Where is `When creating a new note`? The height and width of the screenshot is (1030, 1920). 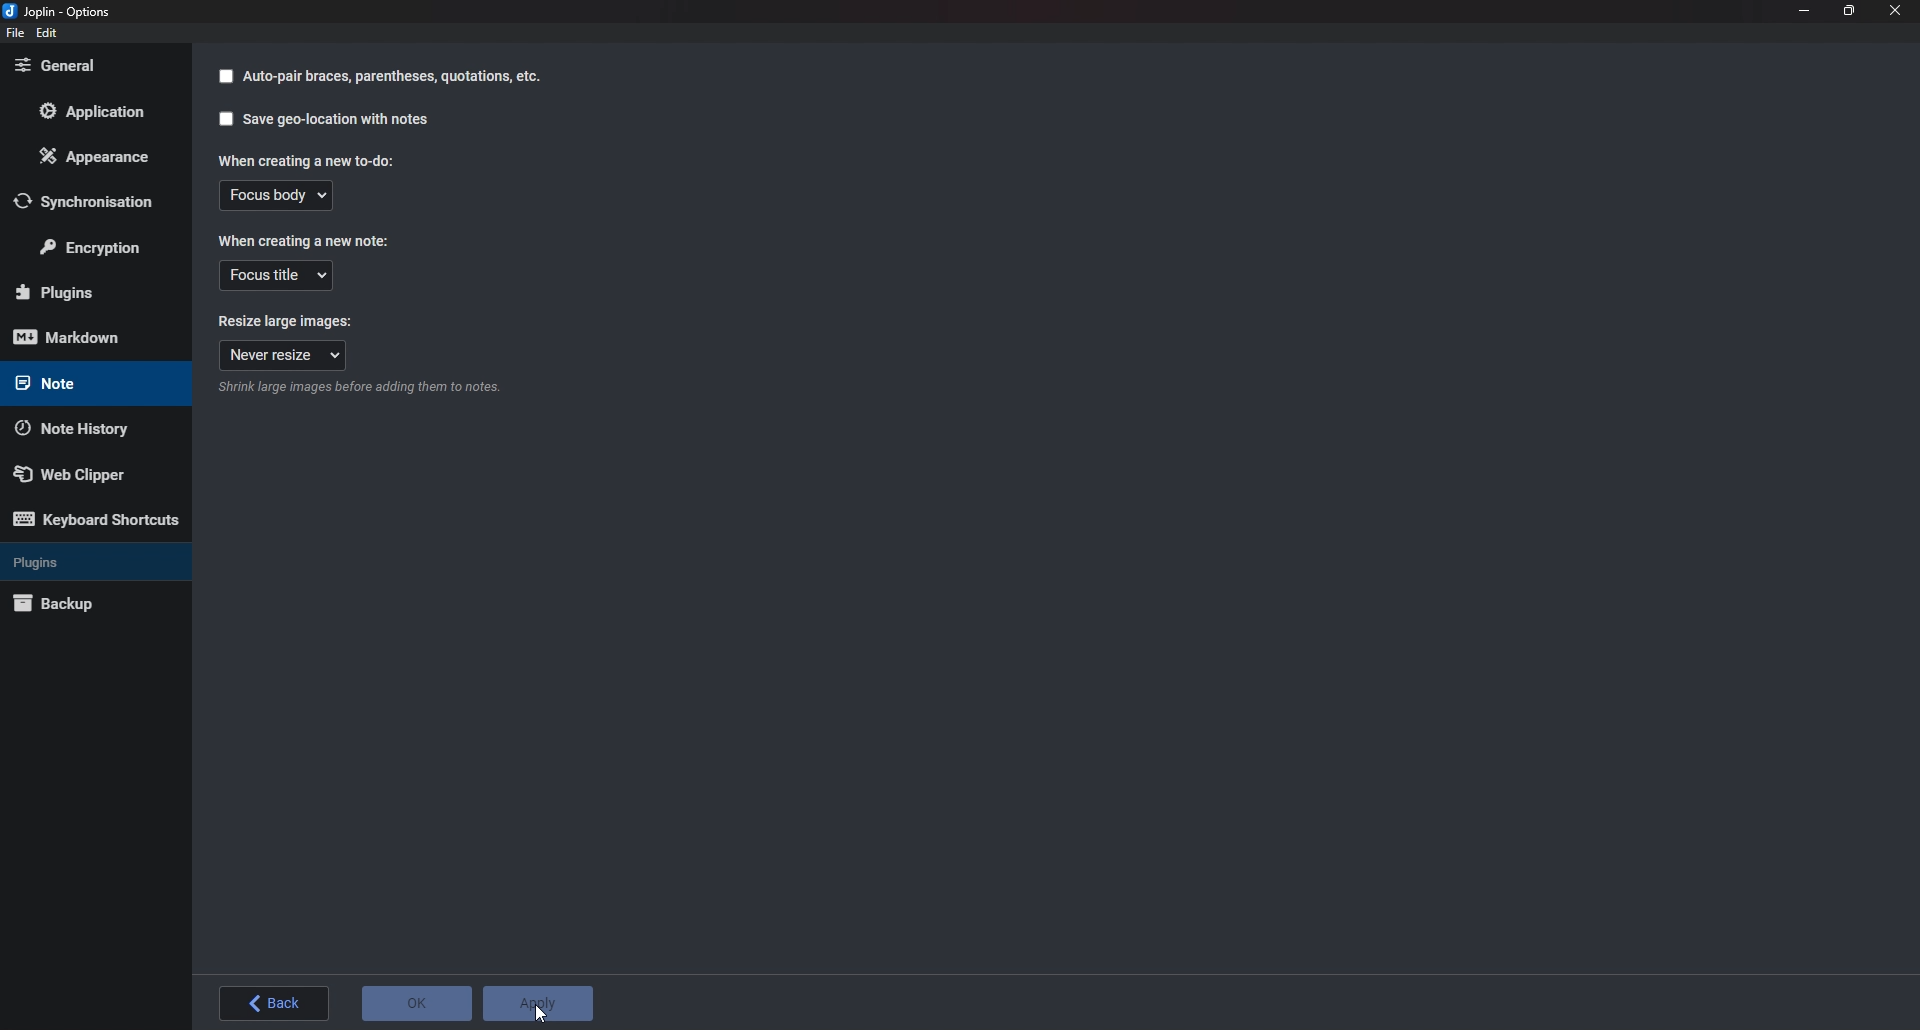 When creating a new note is located at coordinates (306, 241).